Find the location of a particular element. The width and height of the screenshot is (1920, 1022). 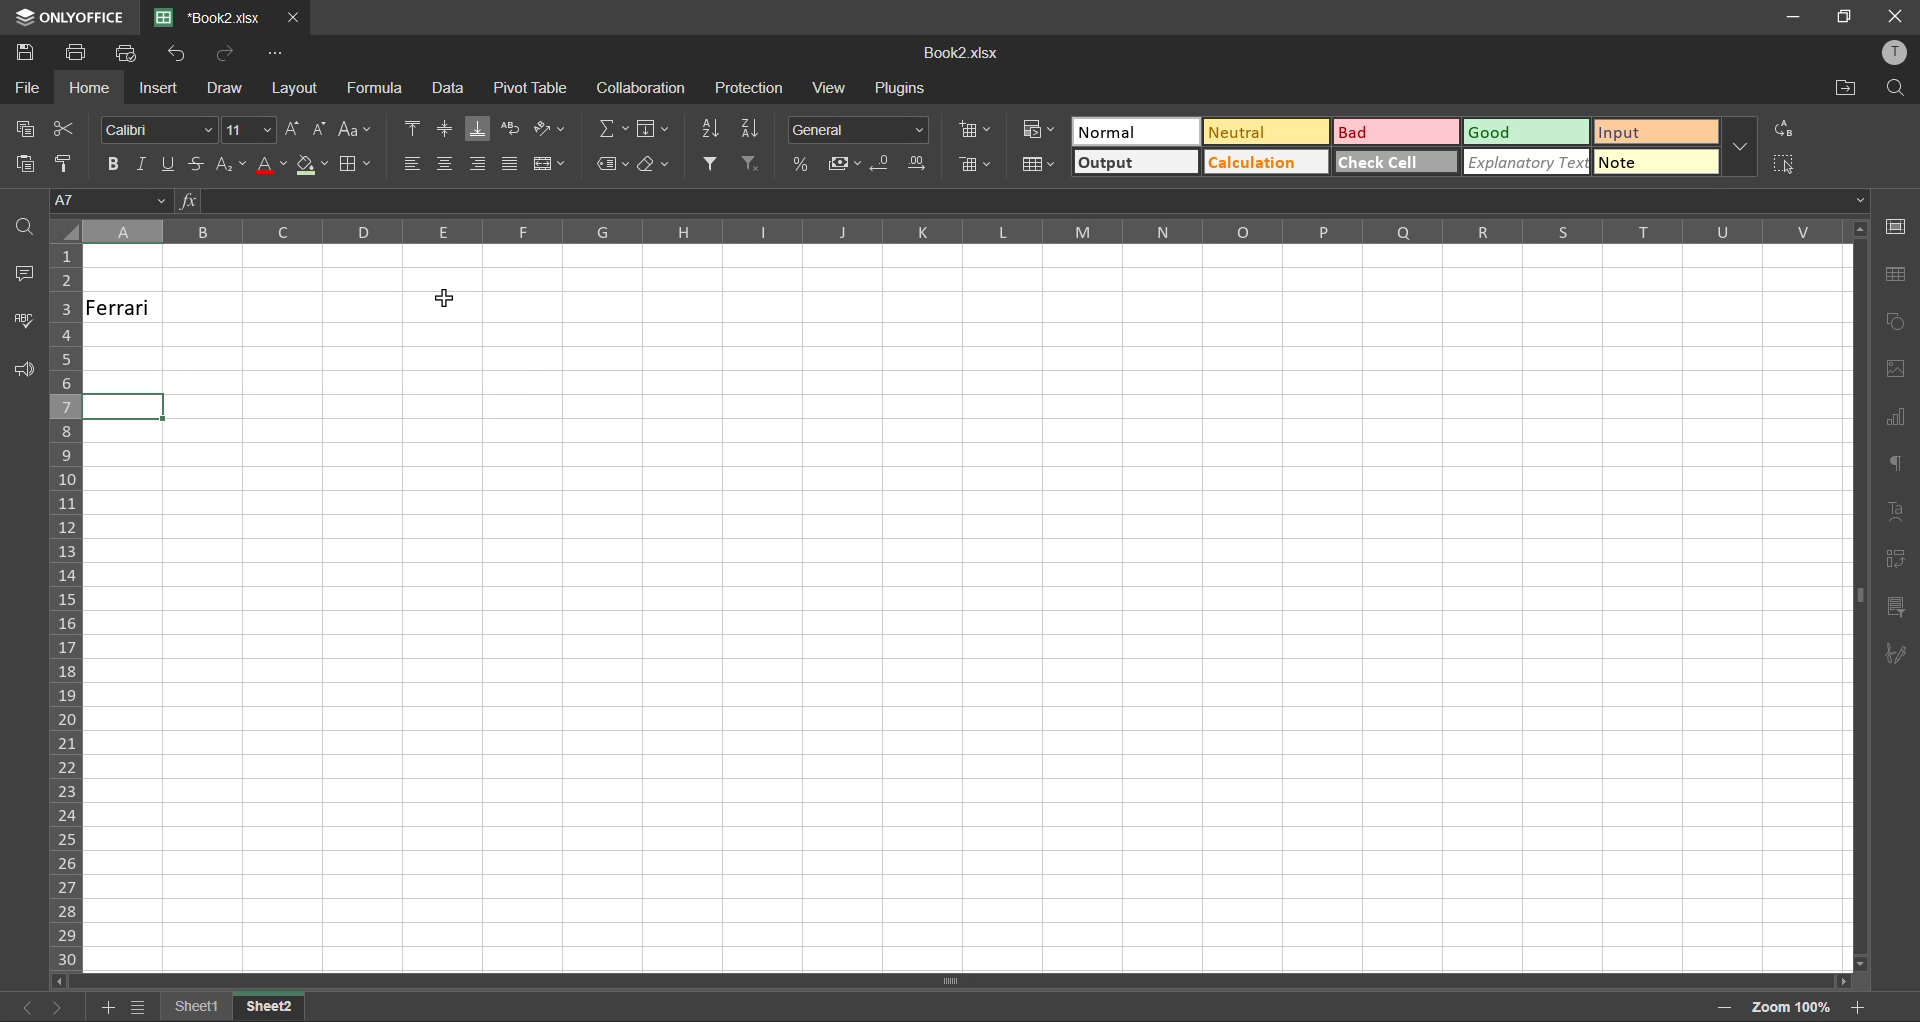

plugins is located at coordinates (900, 88).